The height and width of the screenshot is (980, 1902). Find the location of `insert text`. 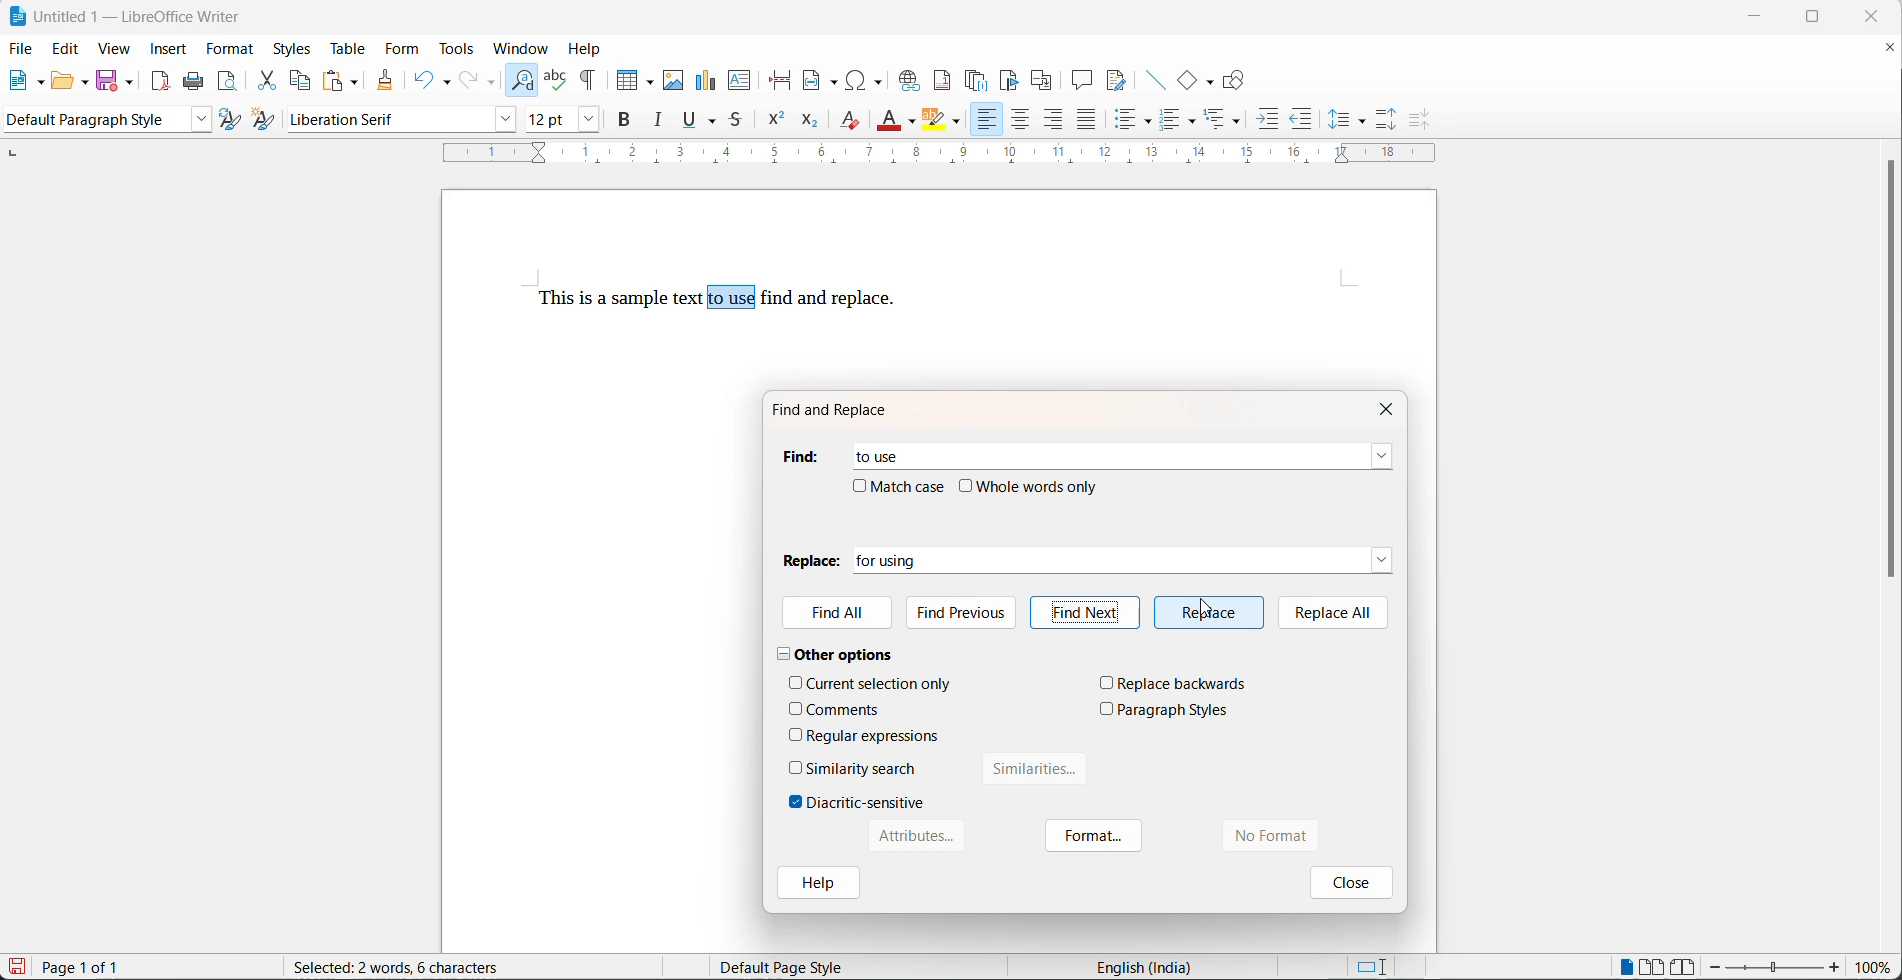

insert text is located at coordinates (741, 82).